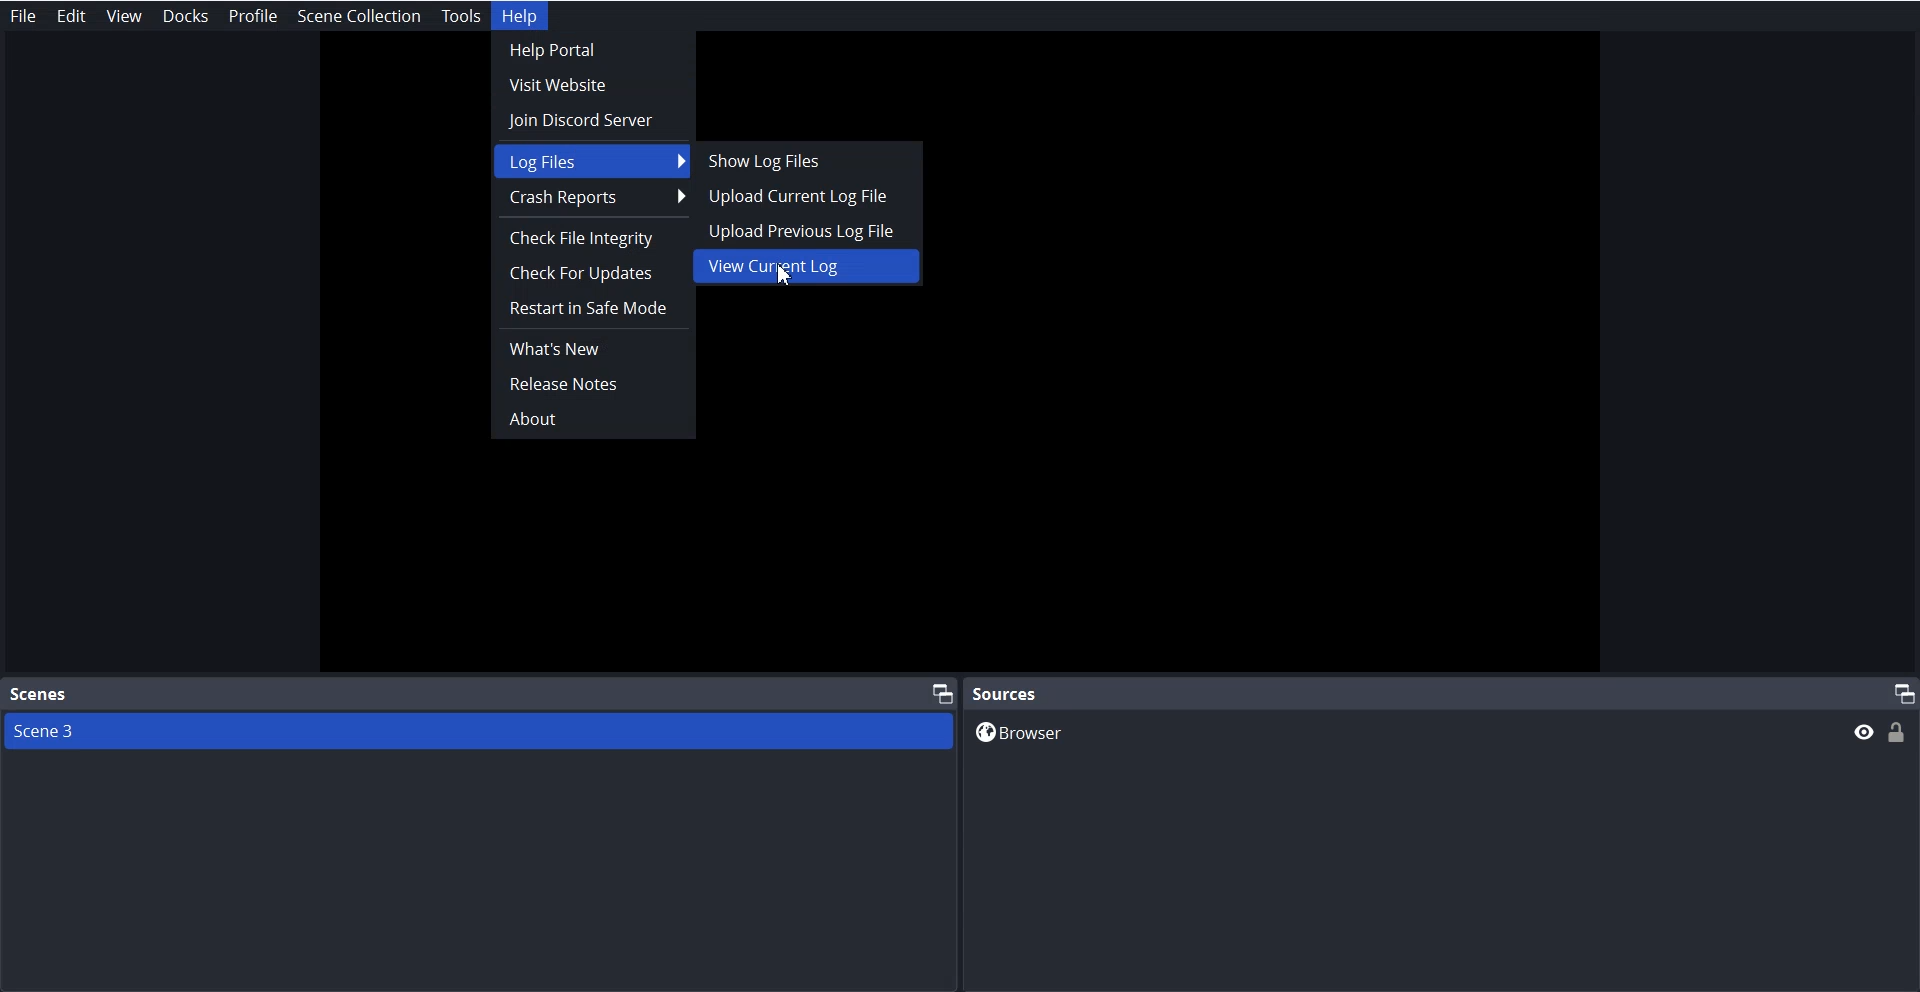  What do you see at coordinates (591, 159) in the screenshot?
I see `Log Files` at bounding box center [591, 159].